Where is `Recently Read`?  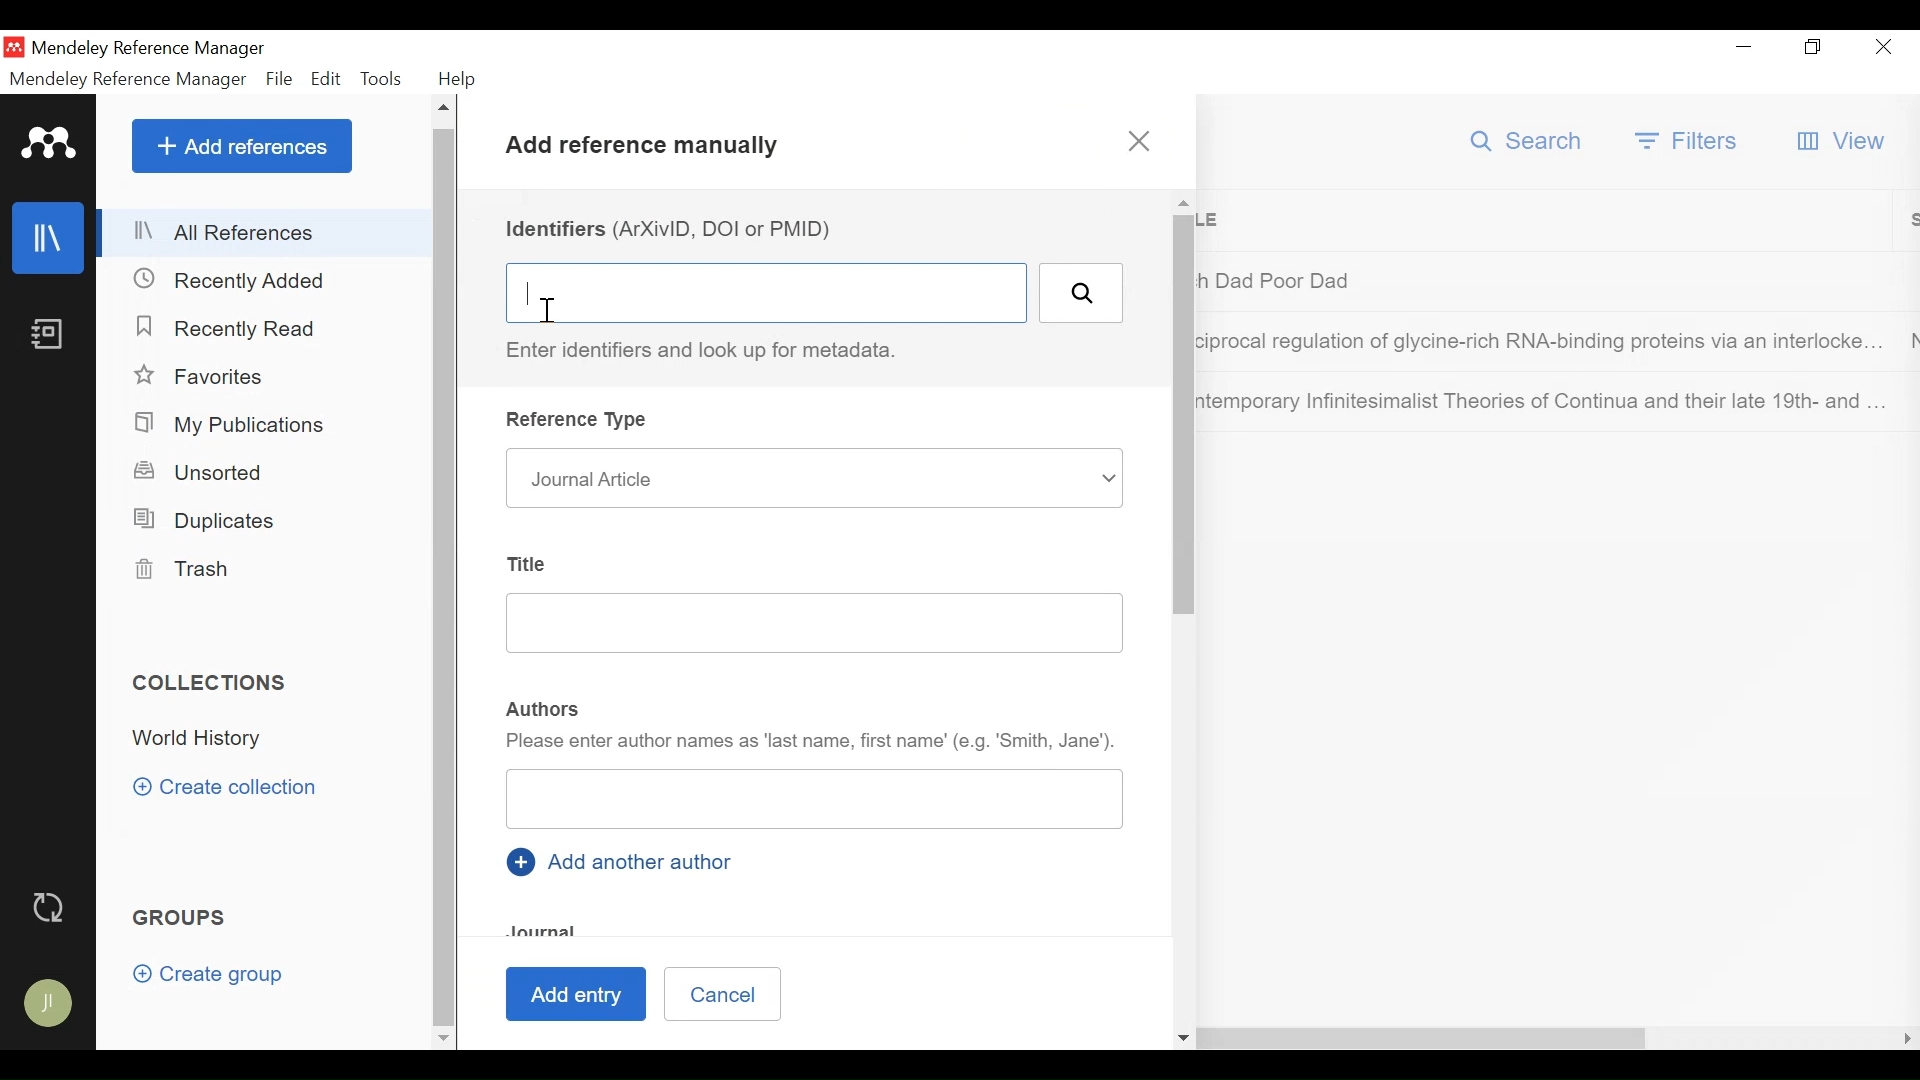
Recently Read is located at coordinates (238, 329).